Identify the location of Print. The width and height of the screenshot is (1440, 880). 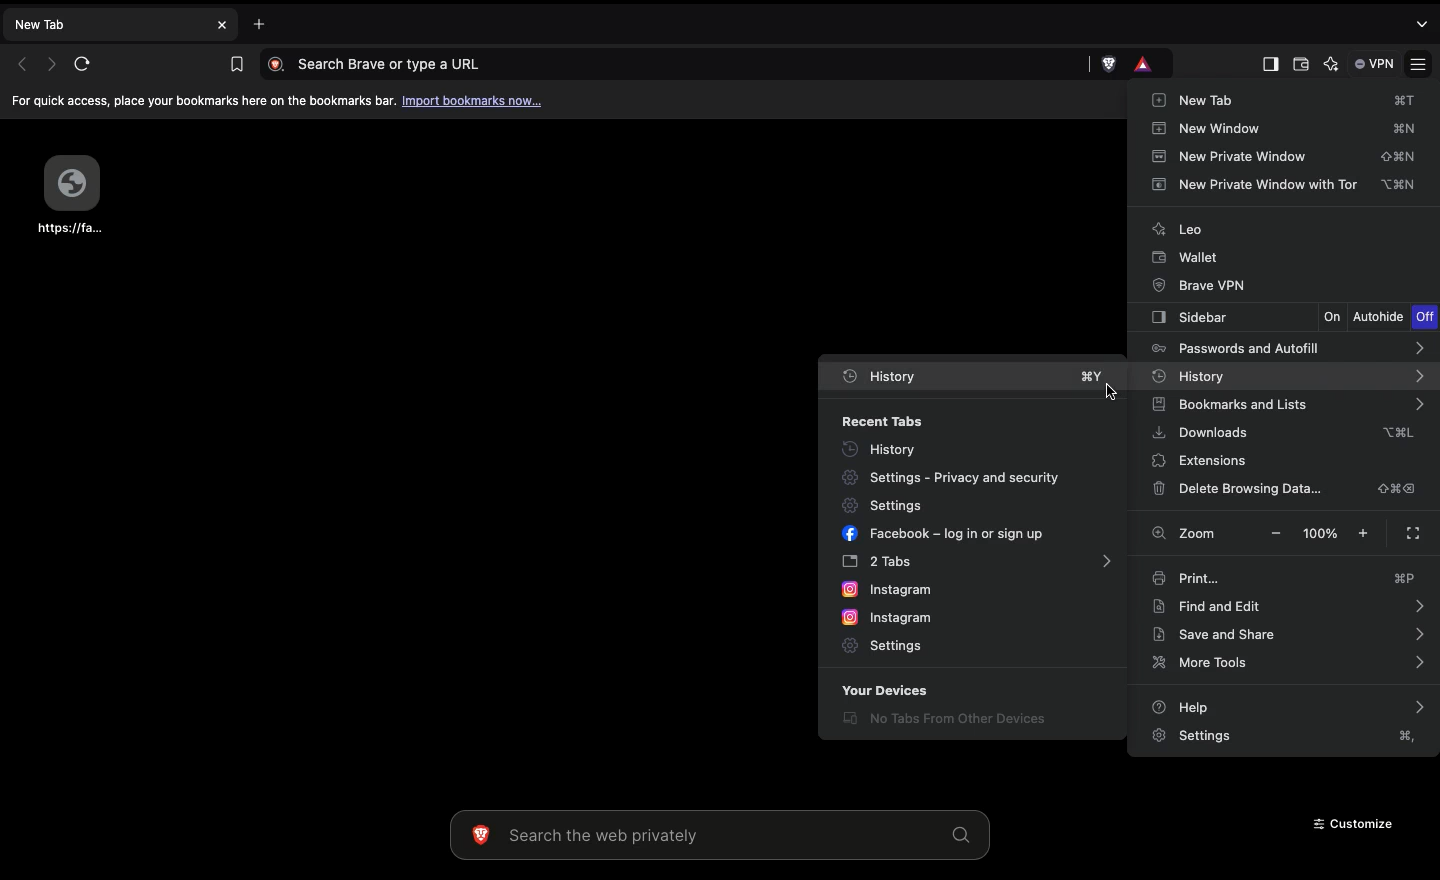
(1272, 578).